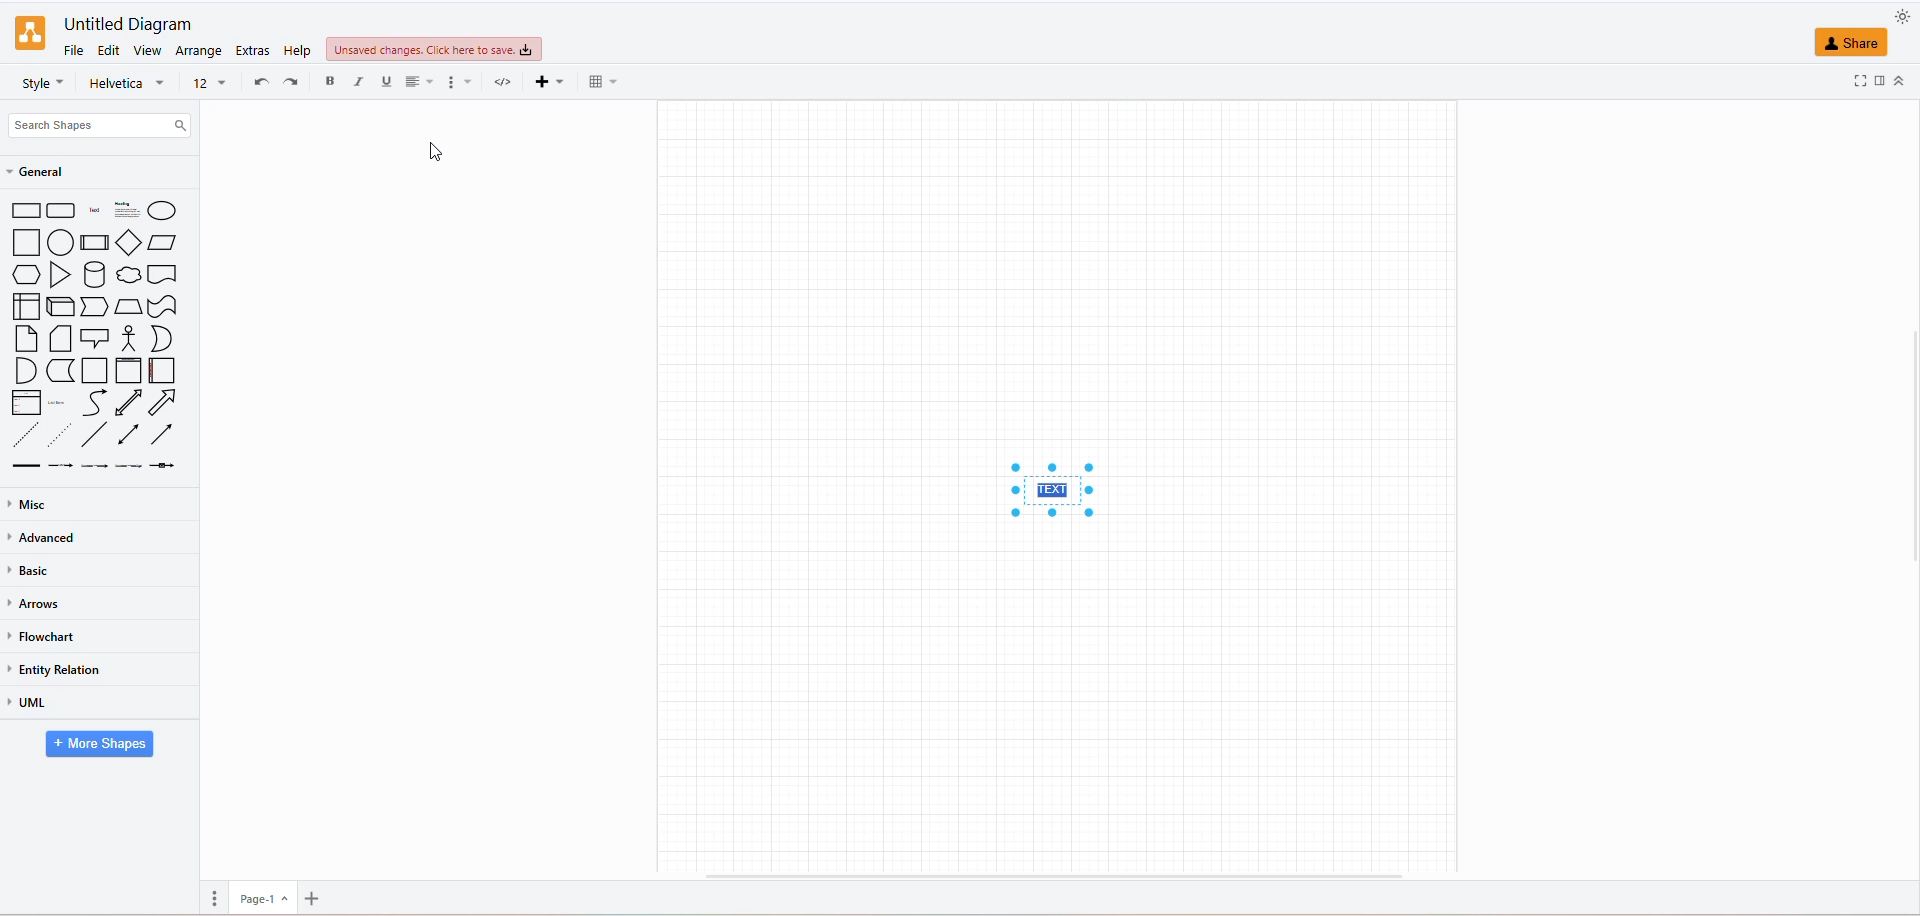  What do you see at coordinates (110, 51) in the screenshot?
I see `edit` at bounding box center [110, 51].